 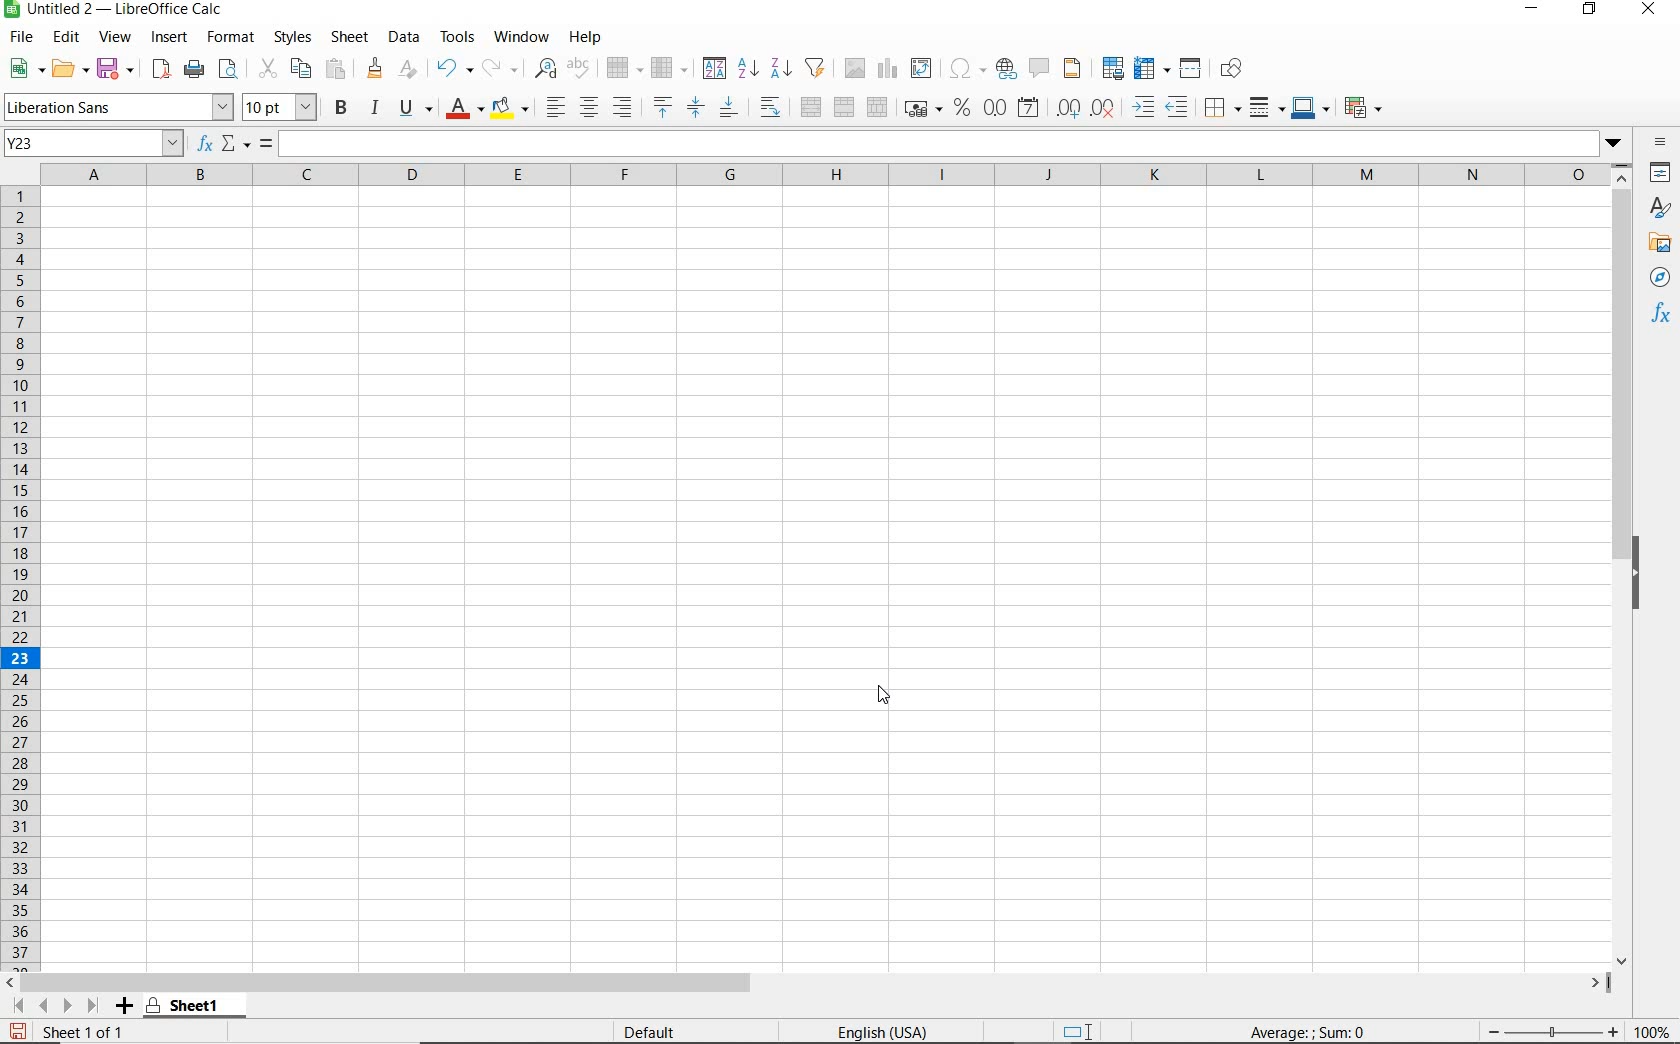 I want to click on ROW, so click(x=623, y=66).